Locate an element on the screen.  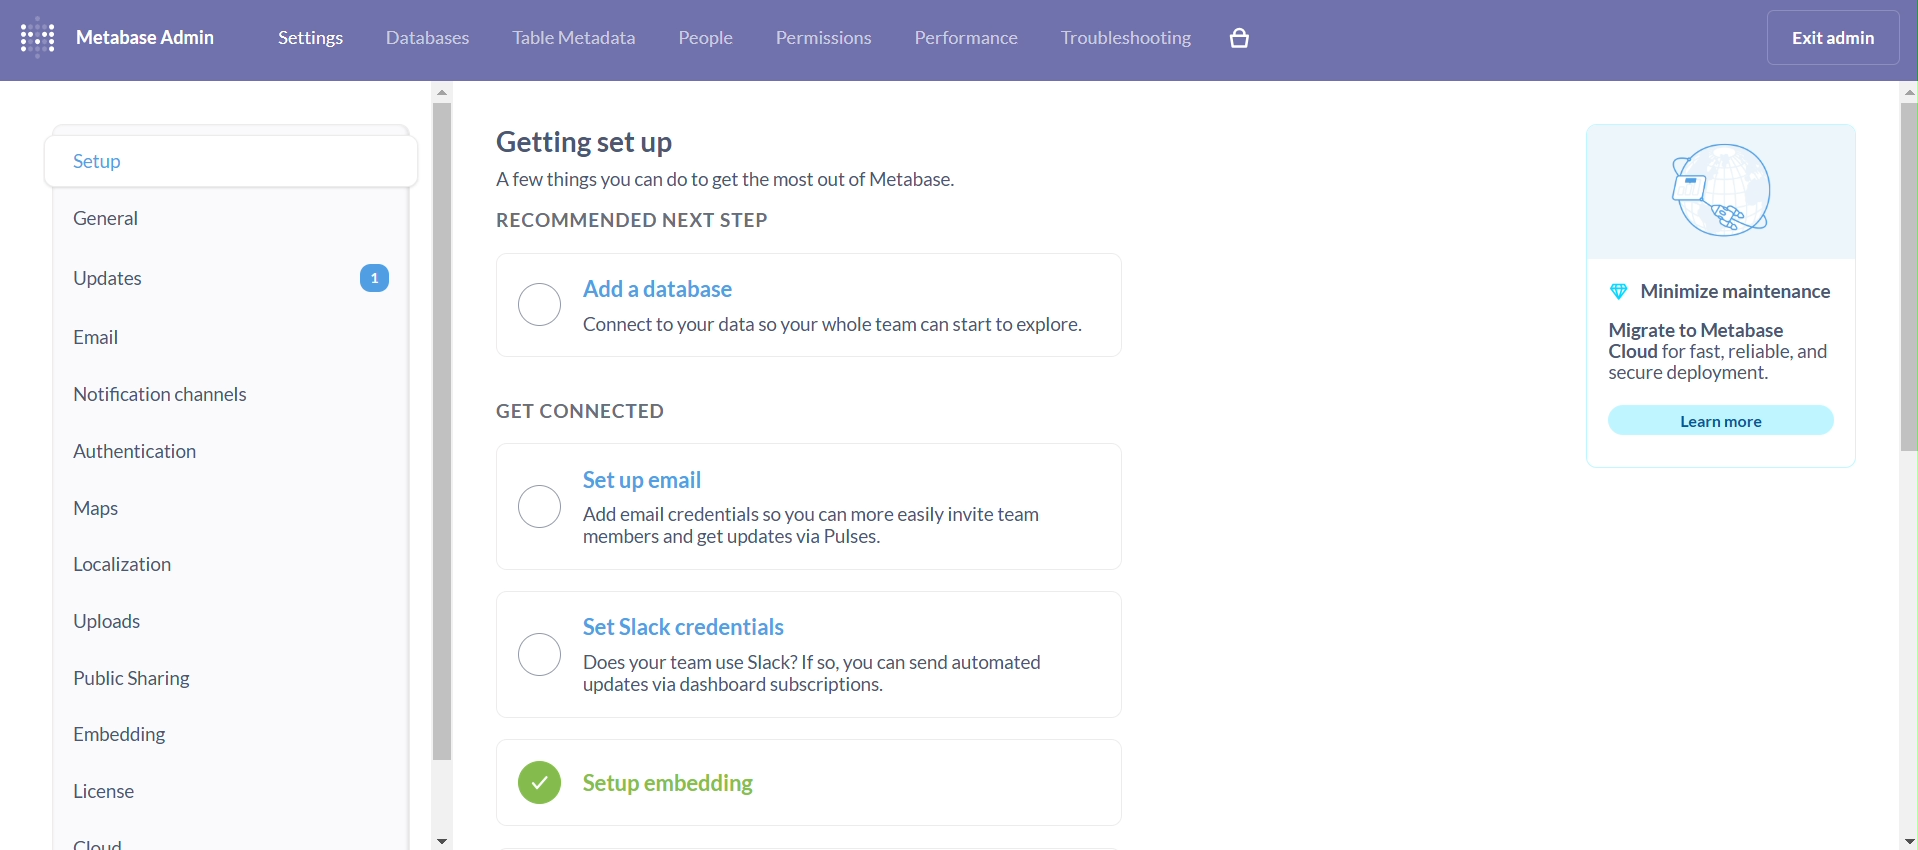
metabase admin is located at coordinates (155, 40).